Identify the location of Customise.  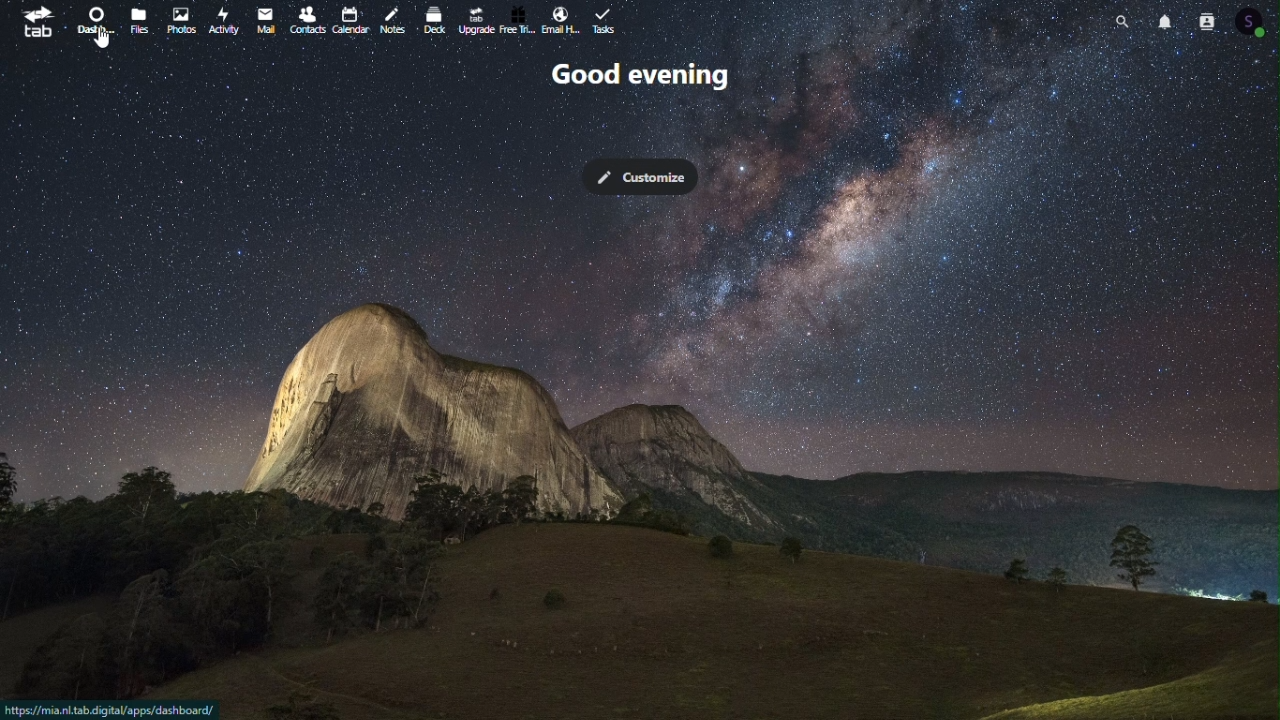
(638, 175).